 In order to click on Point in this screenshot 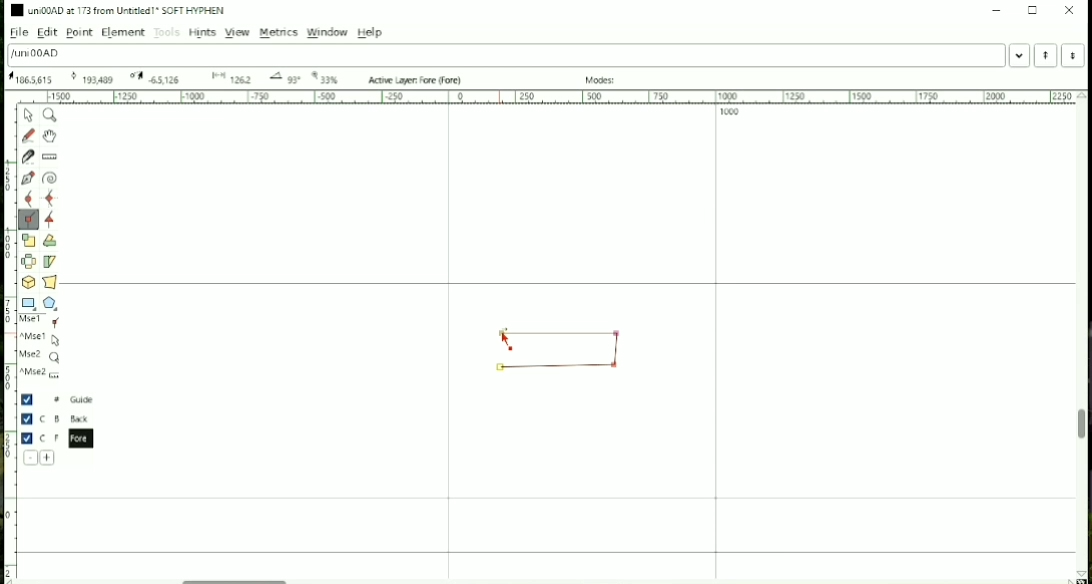, I will do `click(79, 33)`.